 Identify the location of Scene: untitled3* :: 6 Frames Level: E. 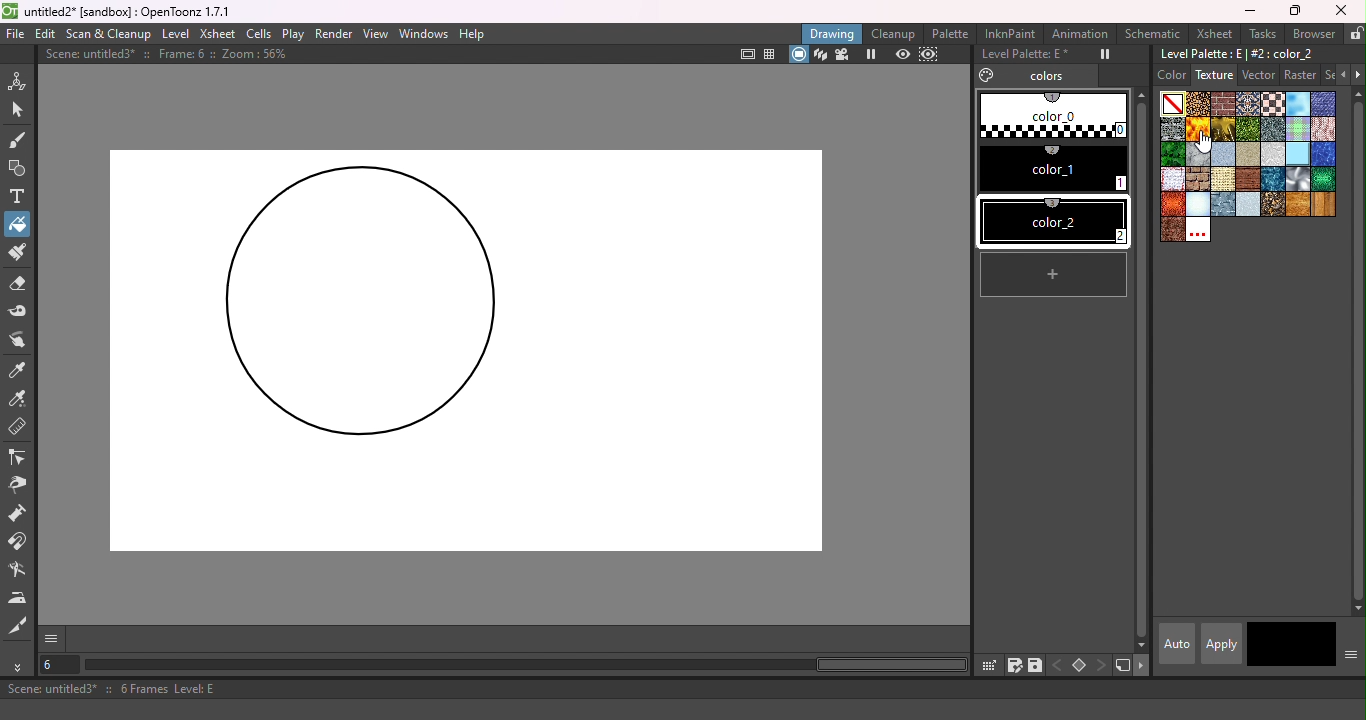
(683, 691).